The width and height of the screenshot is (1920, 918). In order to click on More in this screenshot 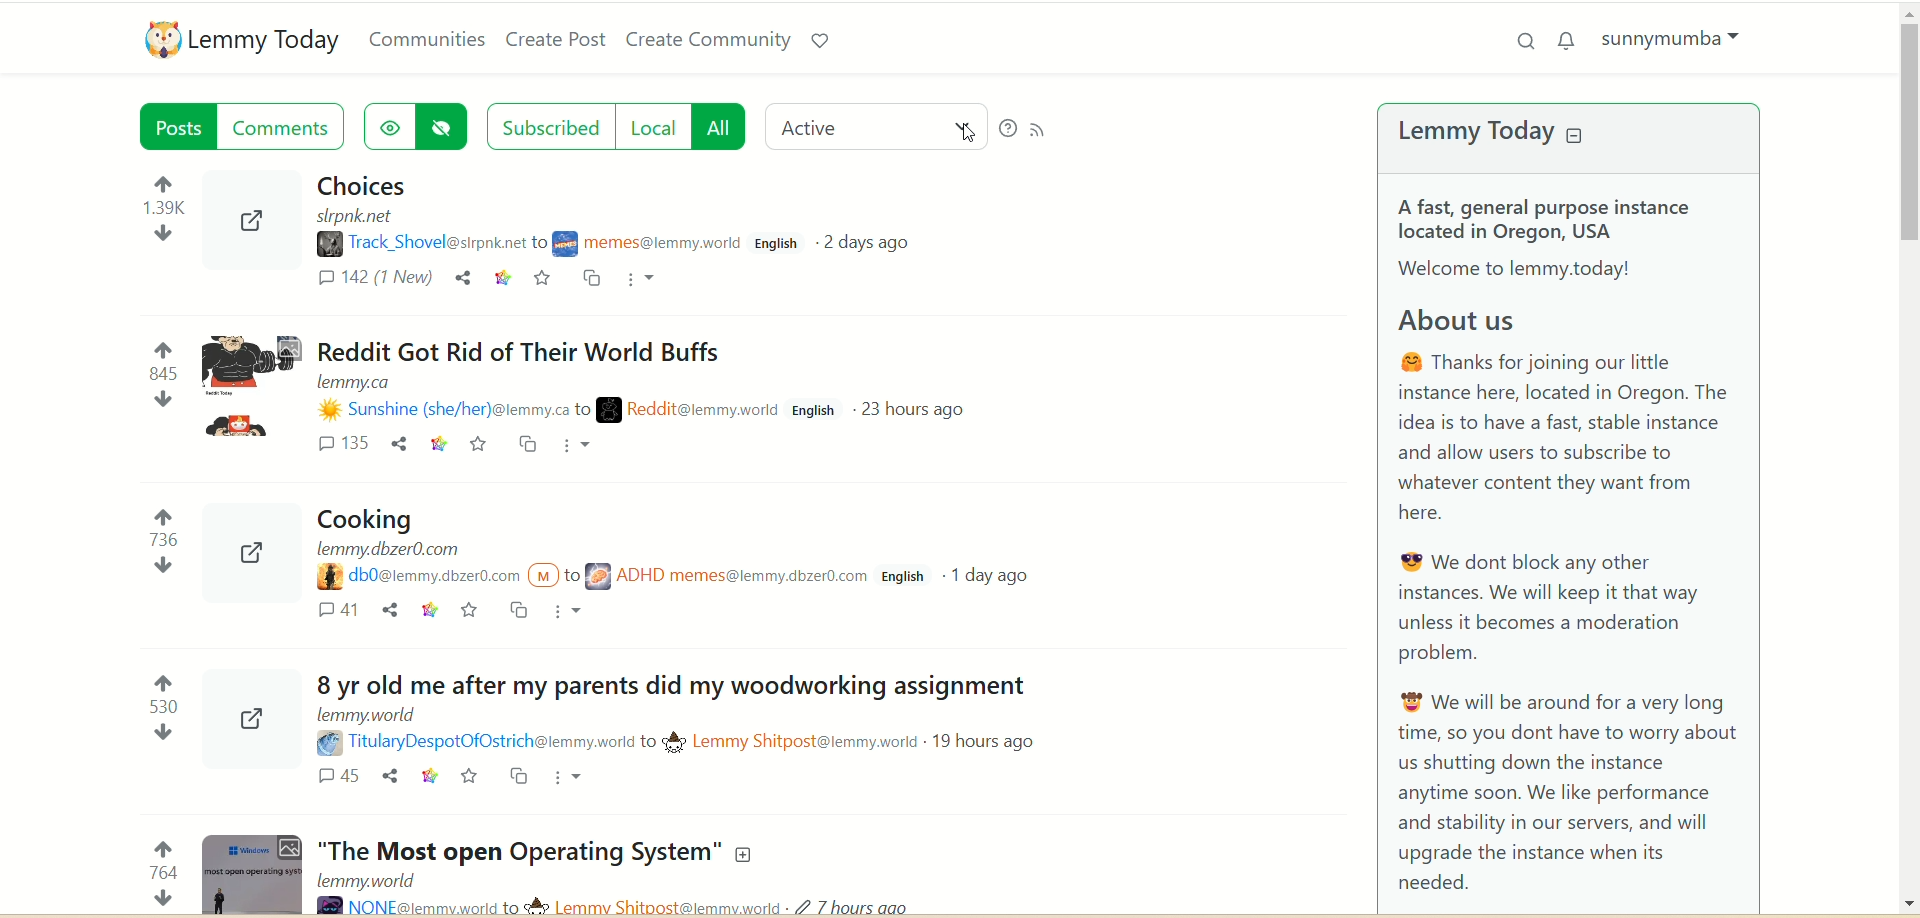, I will do `click(586, 447)`.